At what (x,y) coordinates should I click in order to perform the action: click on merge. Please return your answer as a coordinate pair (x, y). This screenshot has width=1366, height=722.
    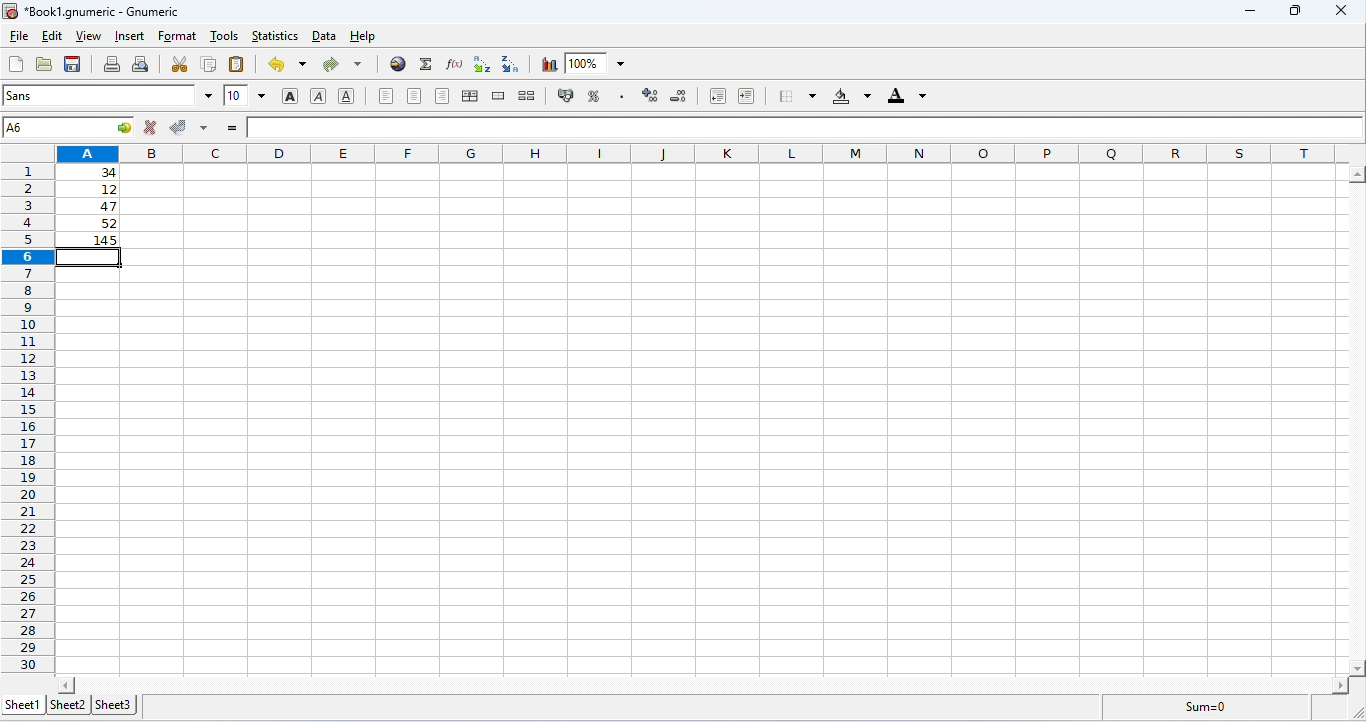
    Looking at the image, I should click on (500, 96).